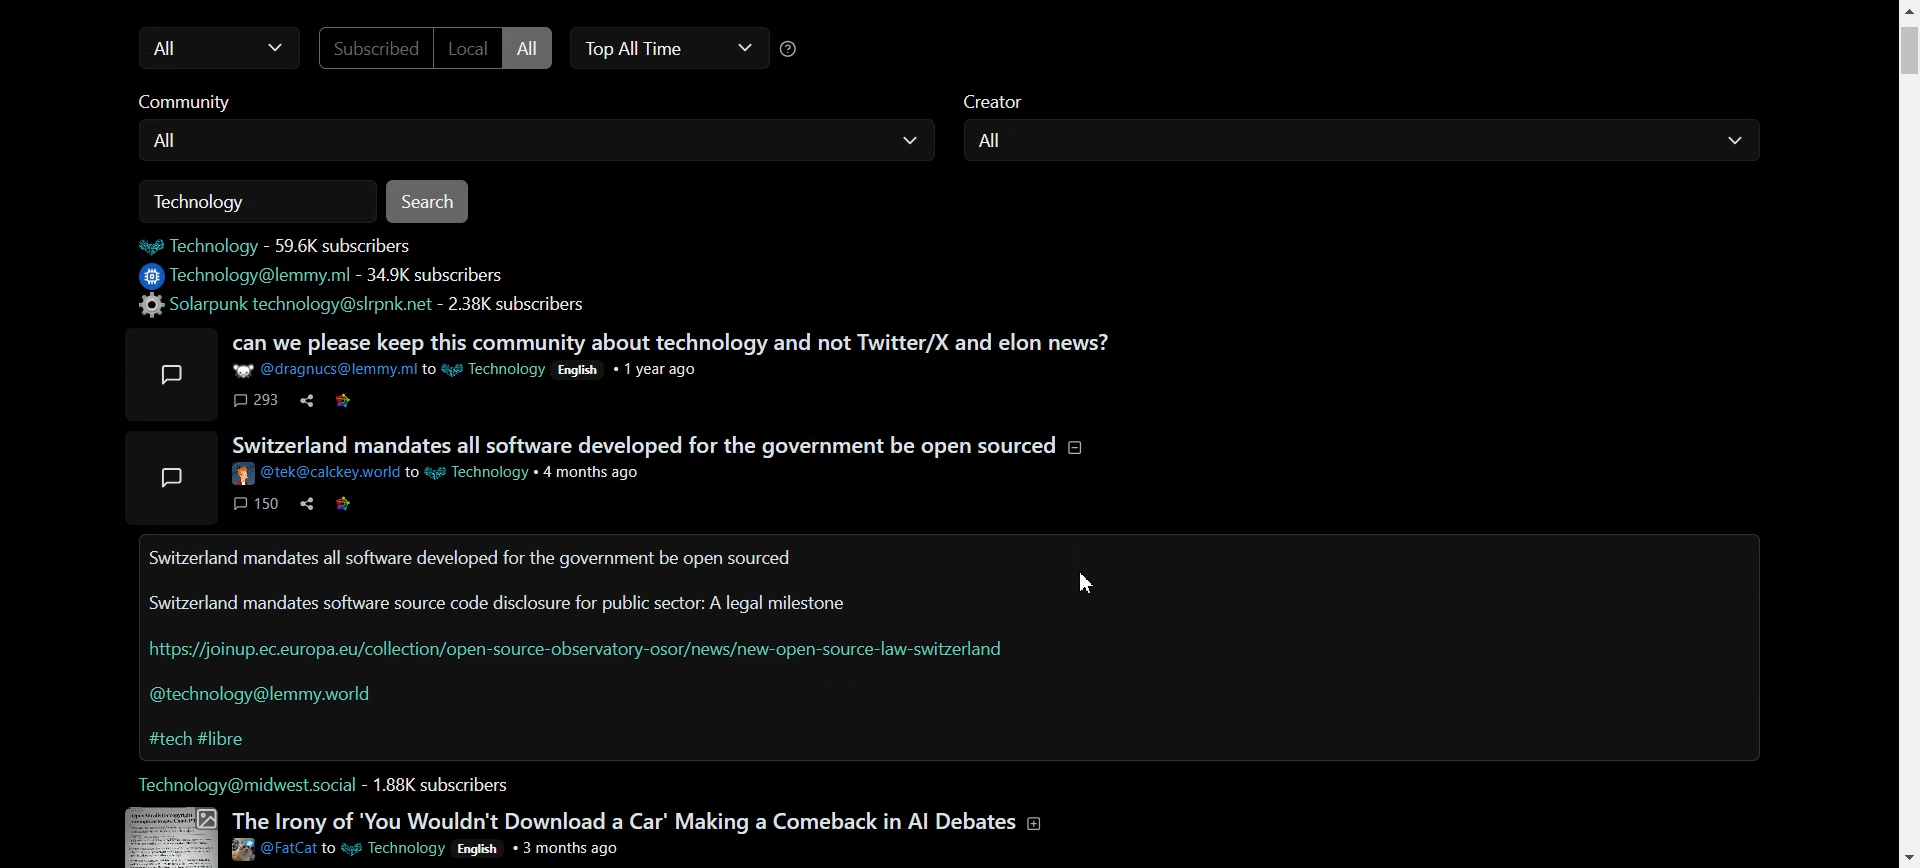 The height and width of the screenshot is (868, 1920). Describe the element at coordinates (326, 784) in the screenshot. I see `Technology@midwest.social - 1.88K subscribers` at that location.